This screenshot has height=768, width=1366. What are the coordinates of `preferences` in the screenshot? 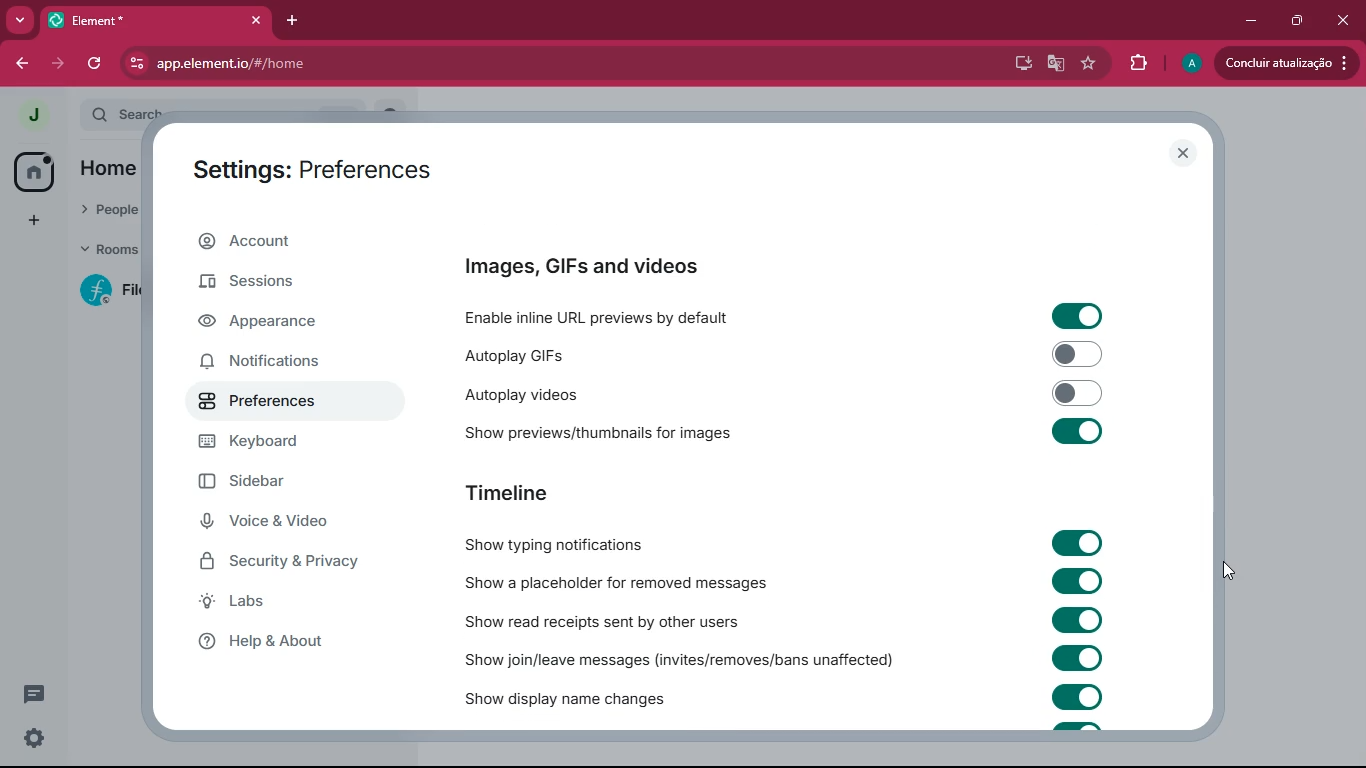 It's located at (277, 402).